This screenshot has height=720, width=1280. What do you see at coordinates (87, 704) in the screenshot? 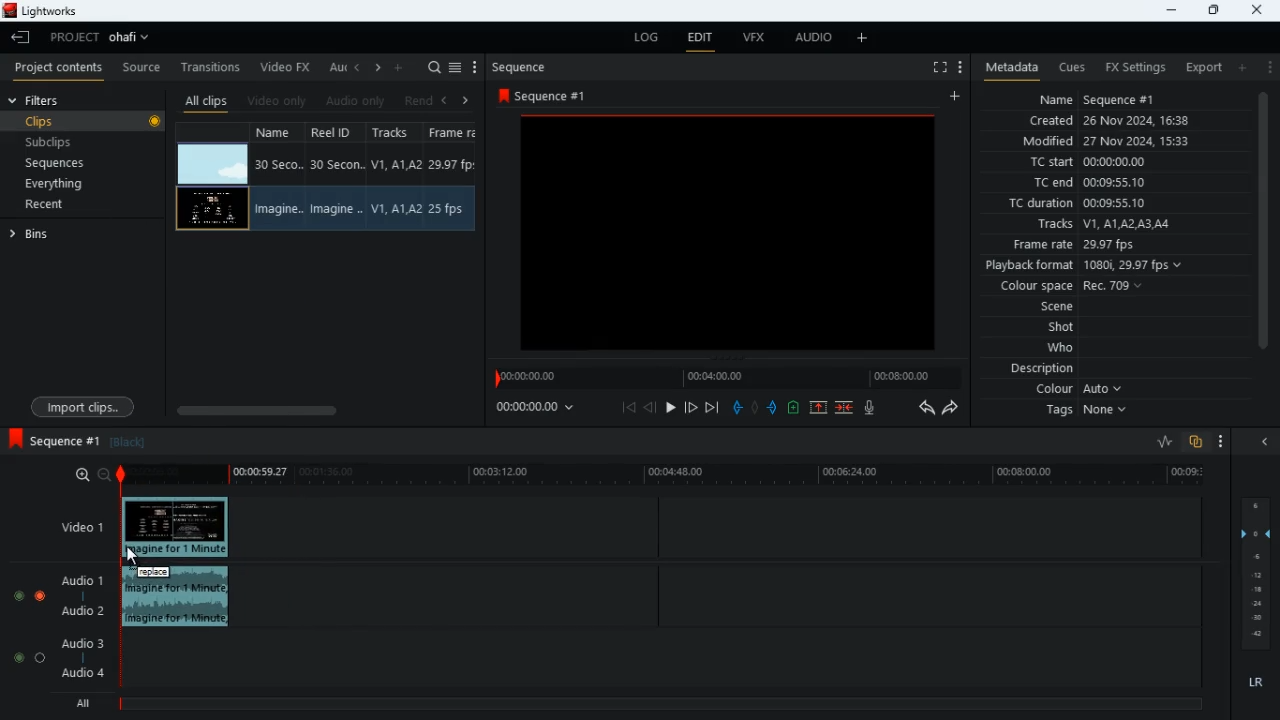
I see `all` at bounding box center [87, 704].